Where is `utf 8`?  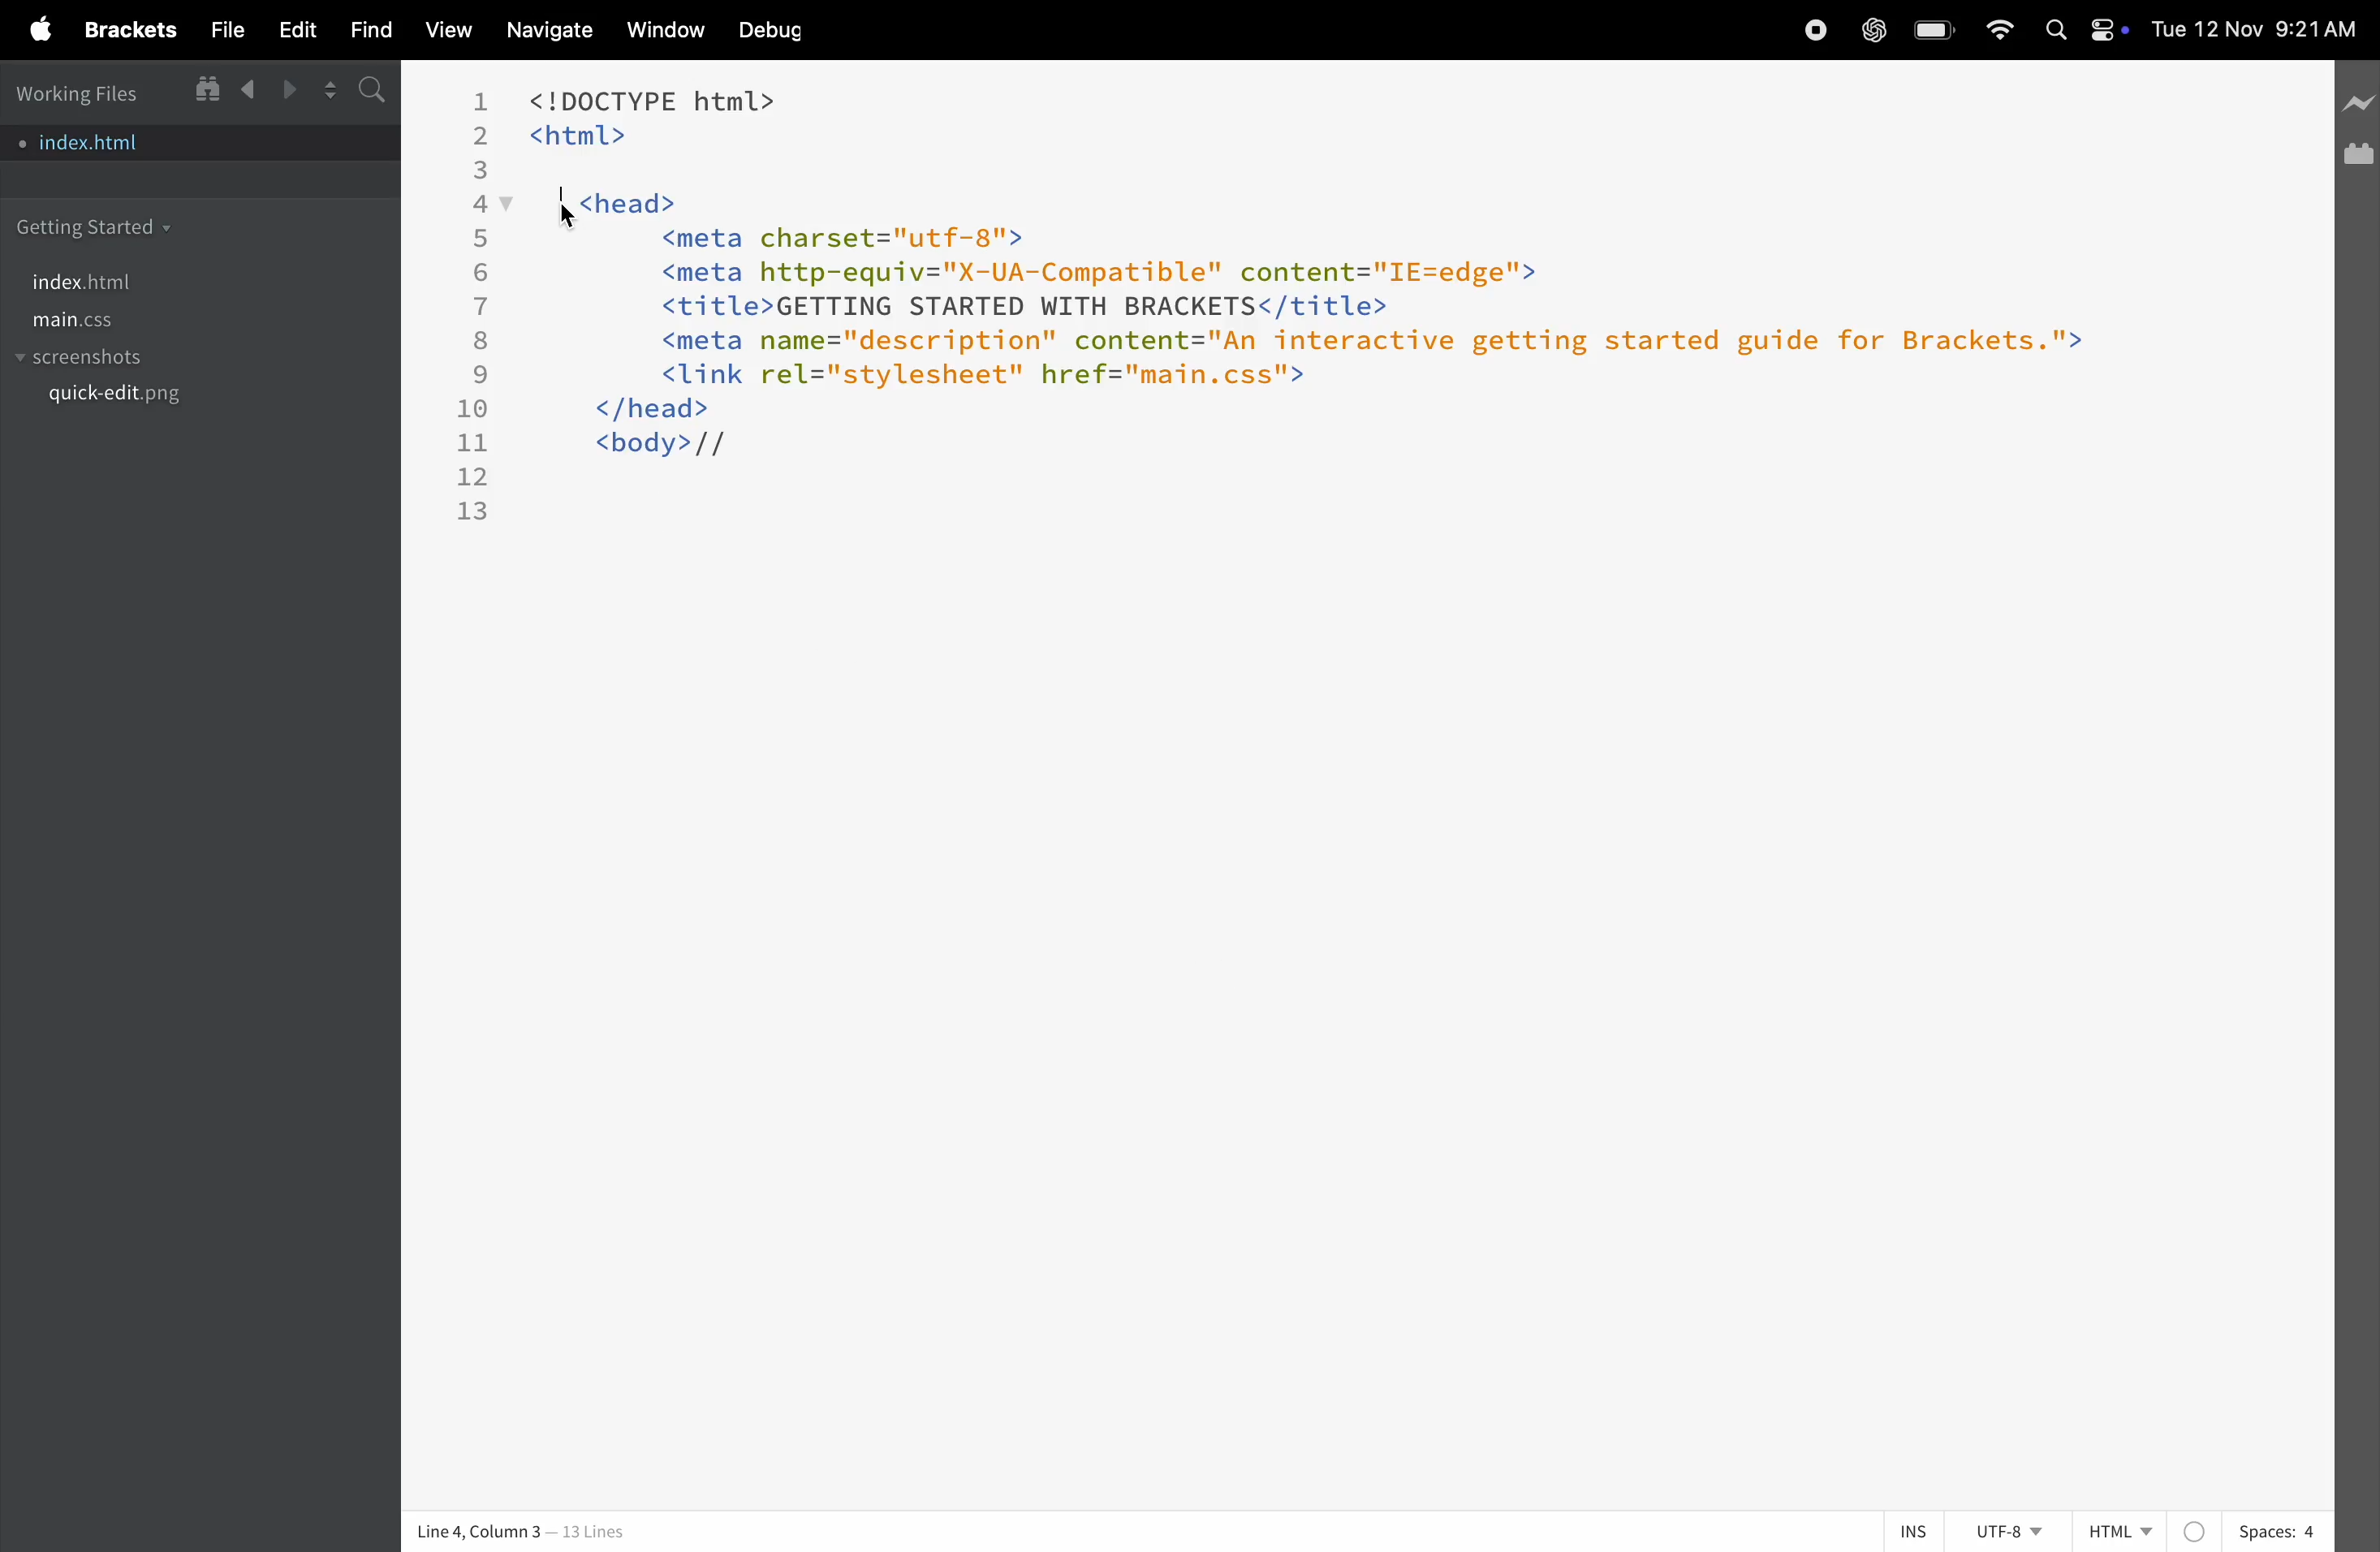
utf 8 is located at coordinates (1996, 1532).